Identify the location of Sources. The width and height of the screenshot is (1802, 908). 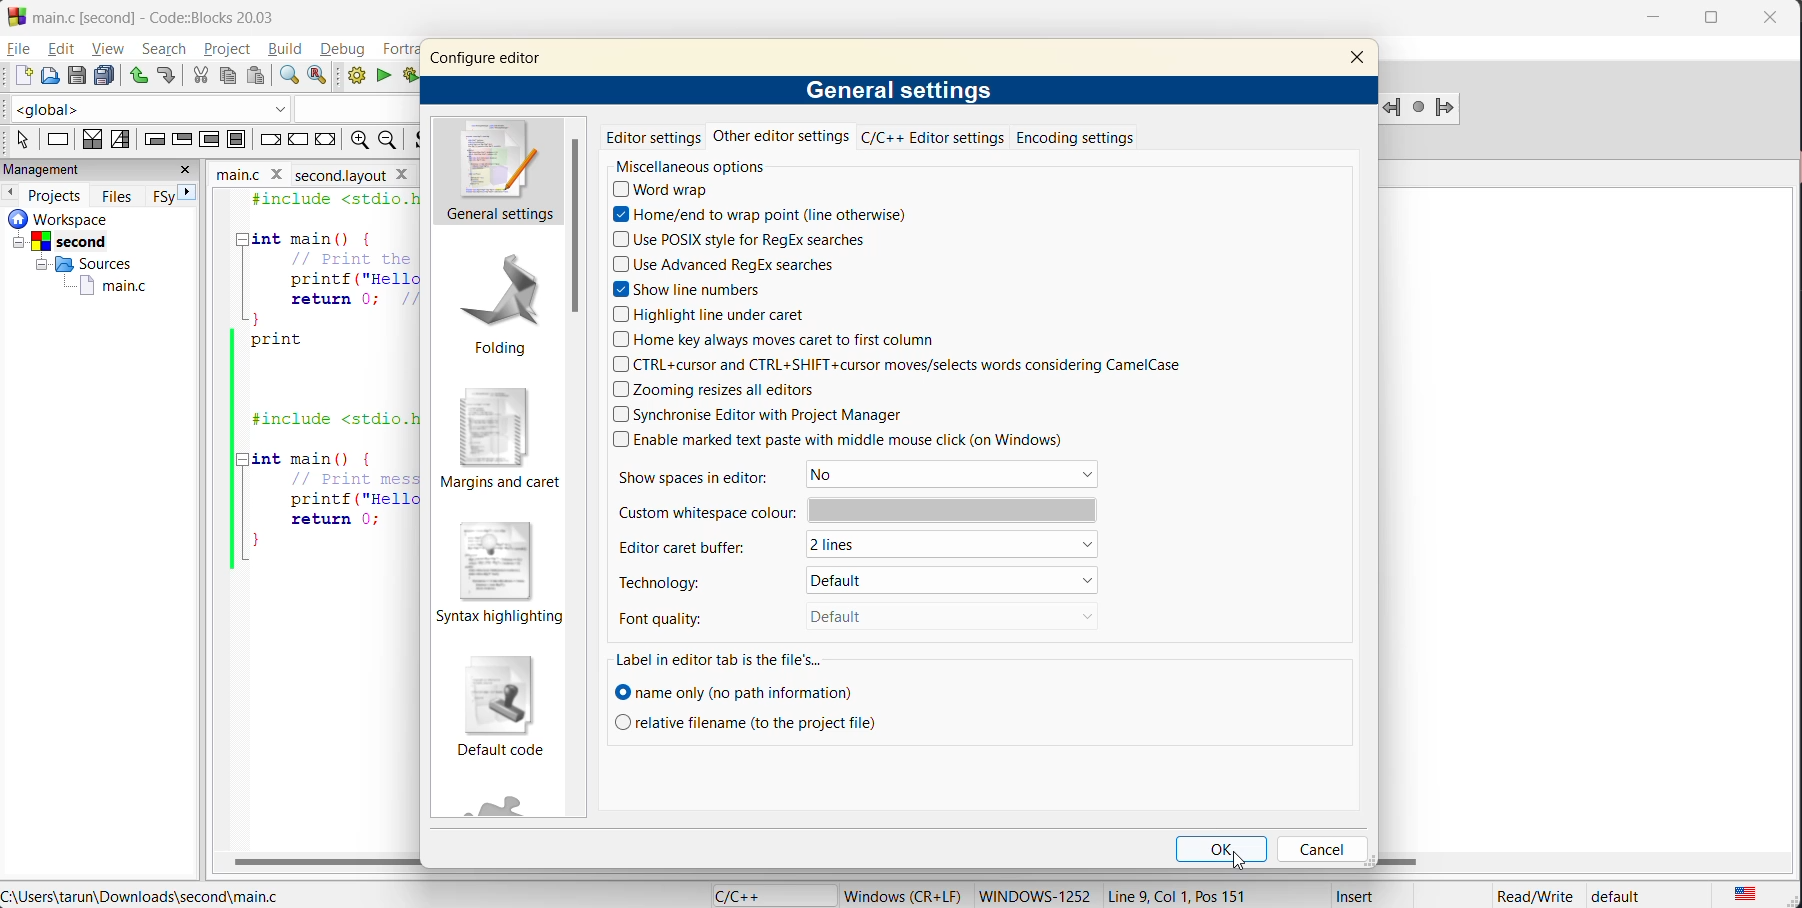
(77, 264).